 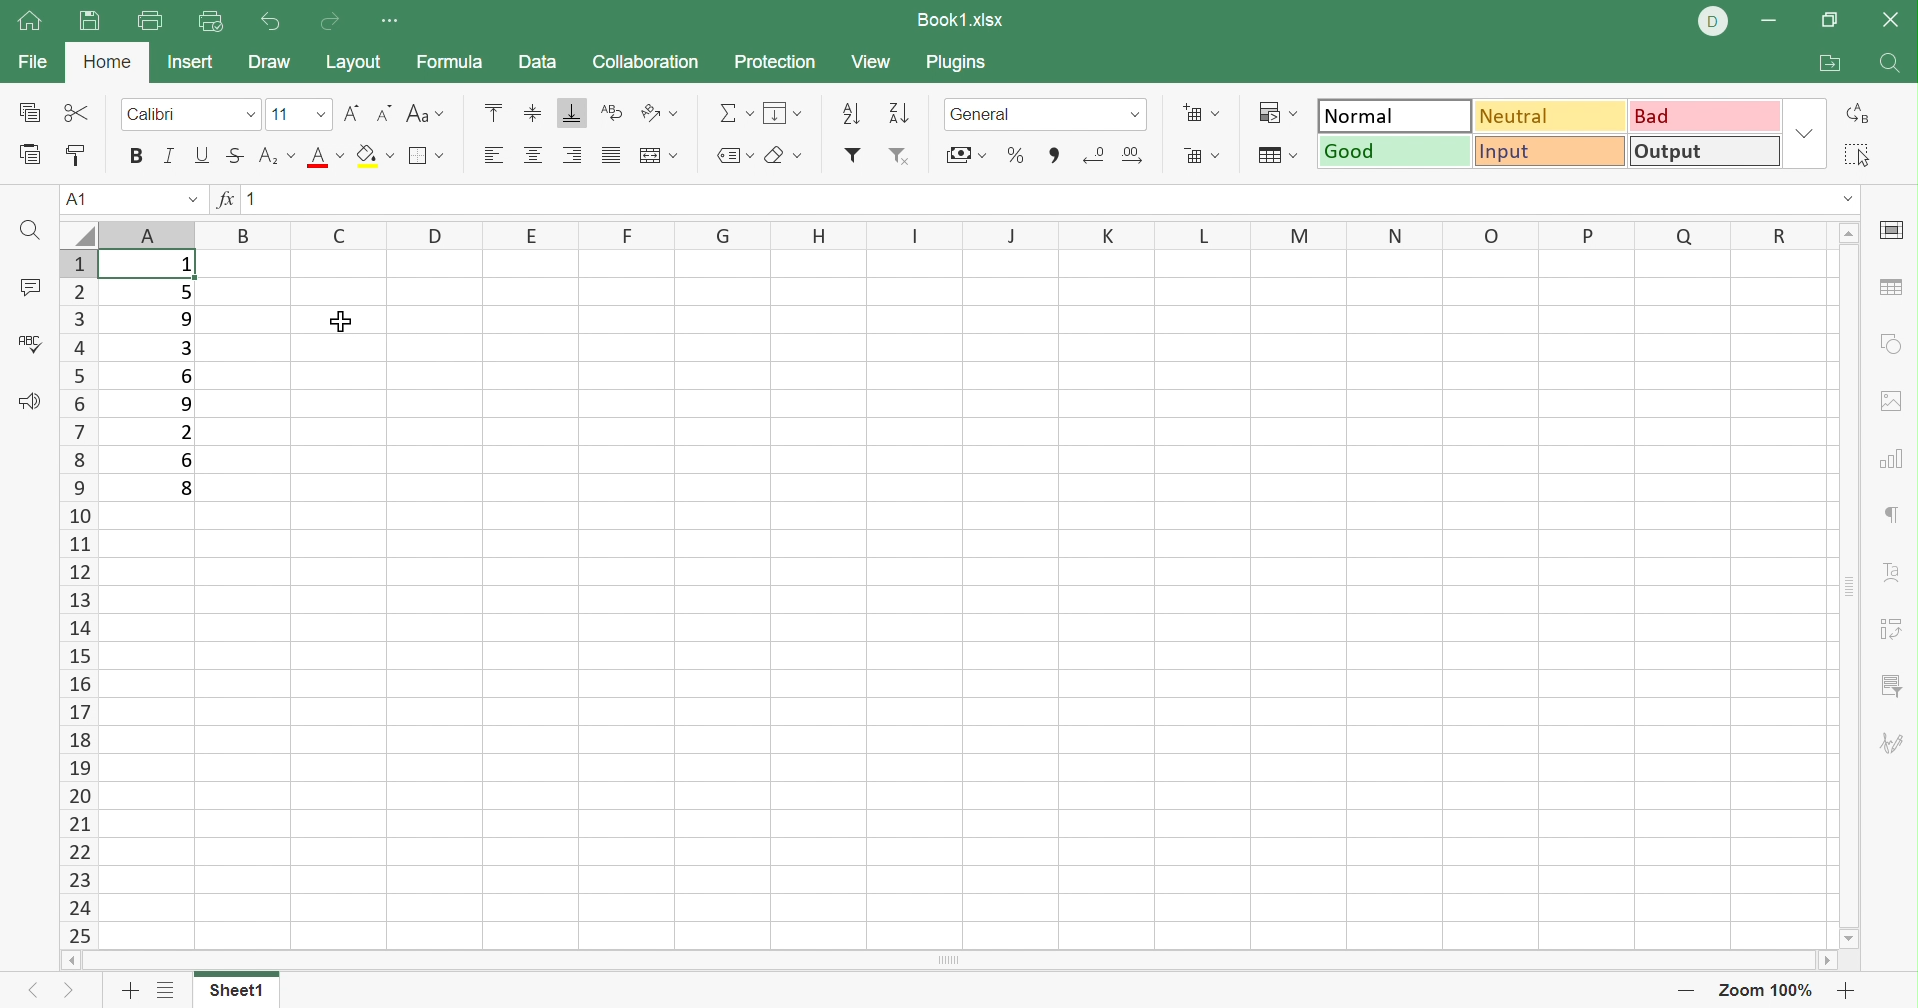 I want to click on Zoom out, so click(x=1850, y=989).